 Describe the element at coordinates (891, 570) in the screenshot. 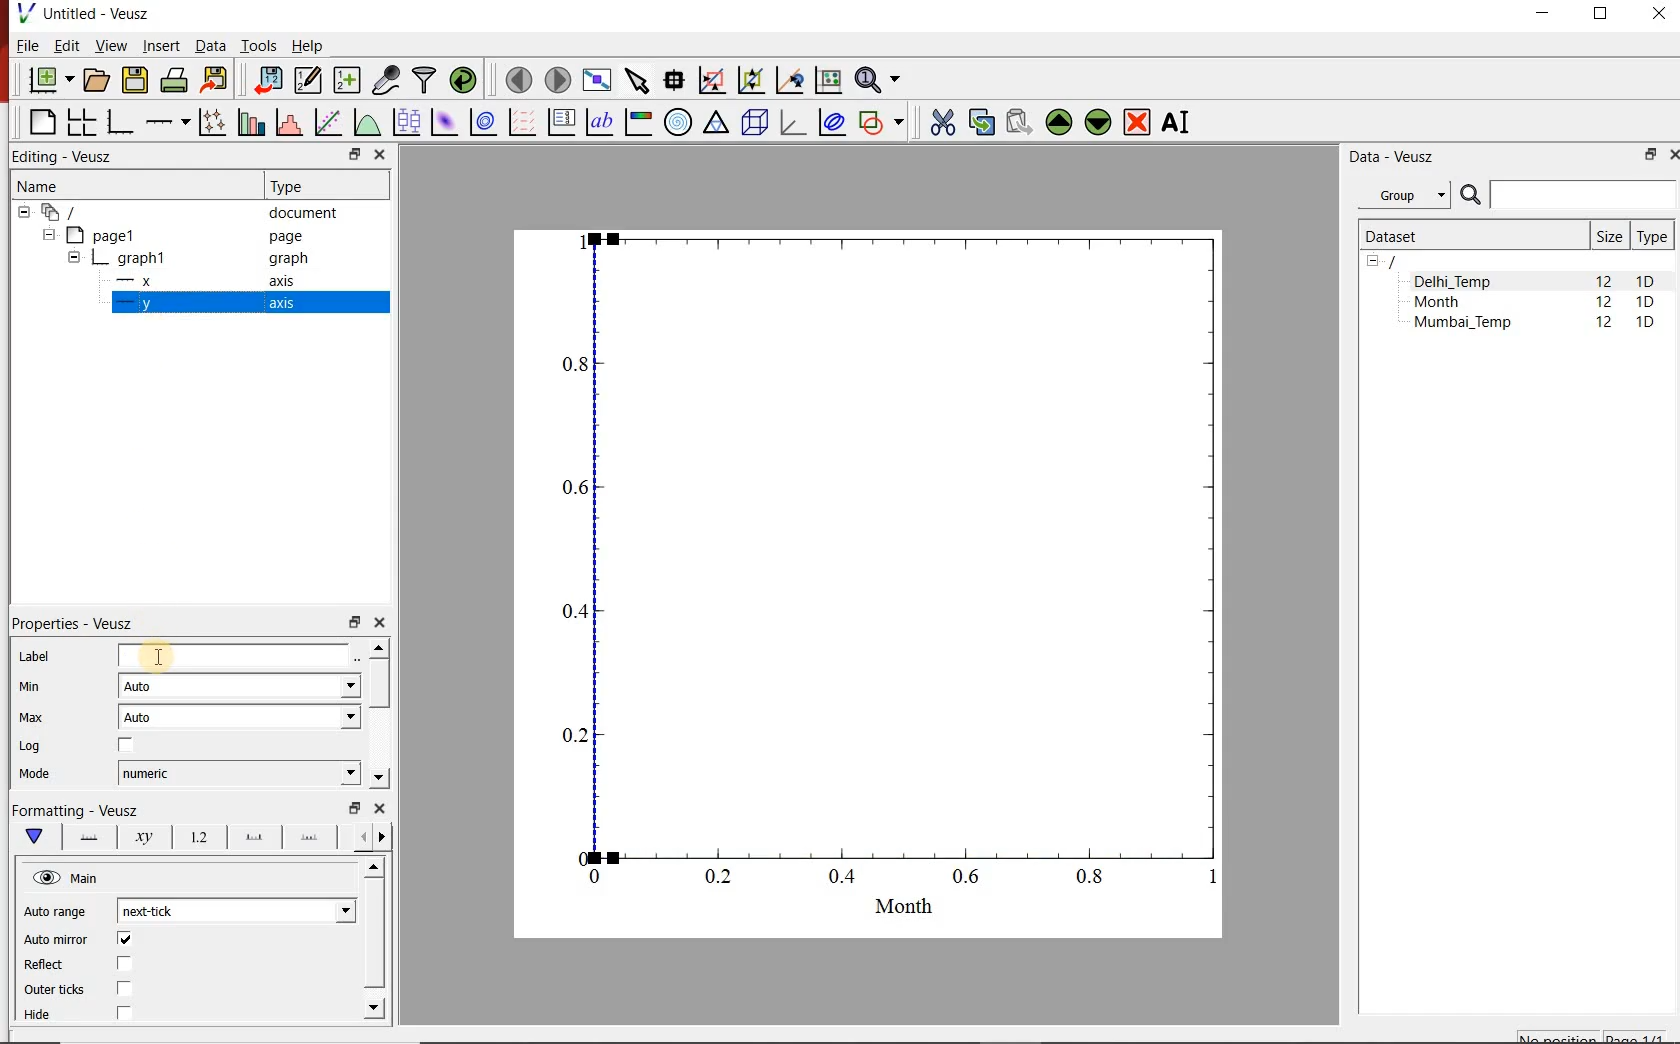

I see `graph1` at that location.